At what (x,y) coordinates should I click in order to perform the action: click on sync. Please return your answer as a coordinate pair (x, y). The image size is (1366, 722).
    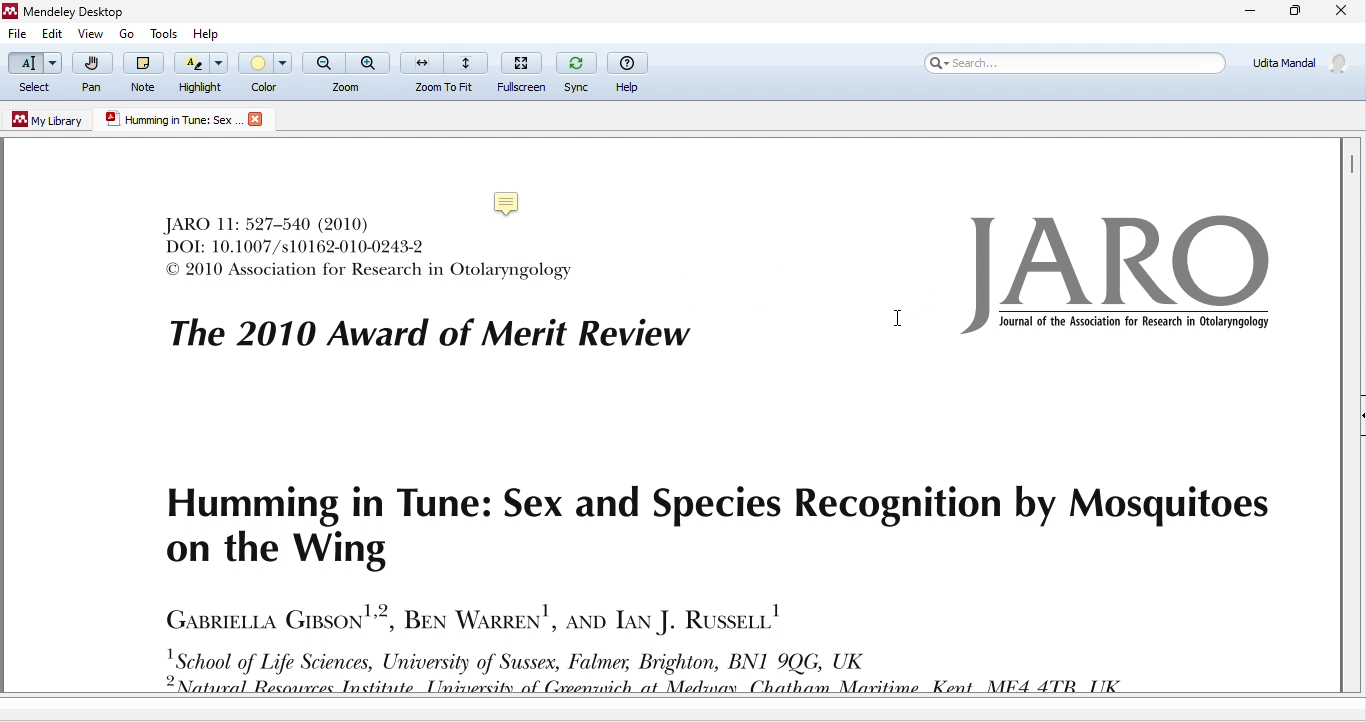
    Looking at the image, I should click on (578, 72).